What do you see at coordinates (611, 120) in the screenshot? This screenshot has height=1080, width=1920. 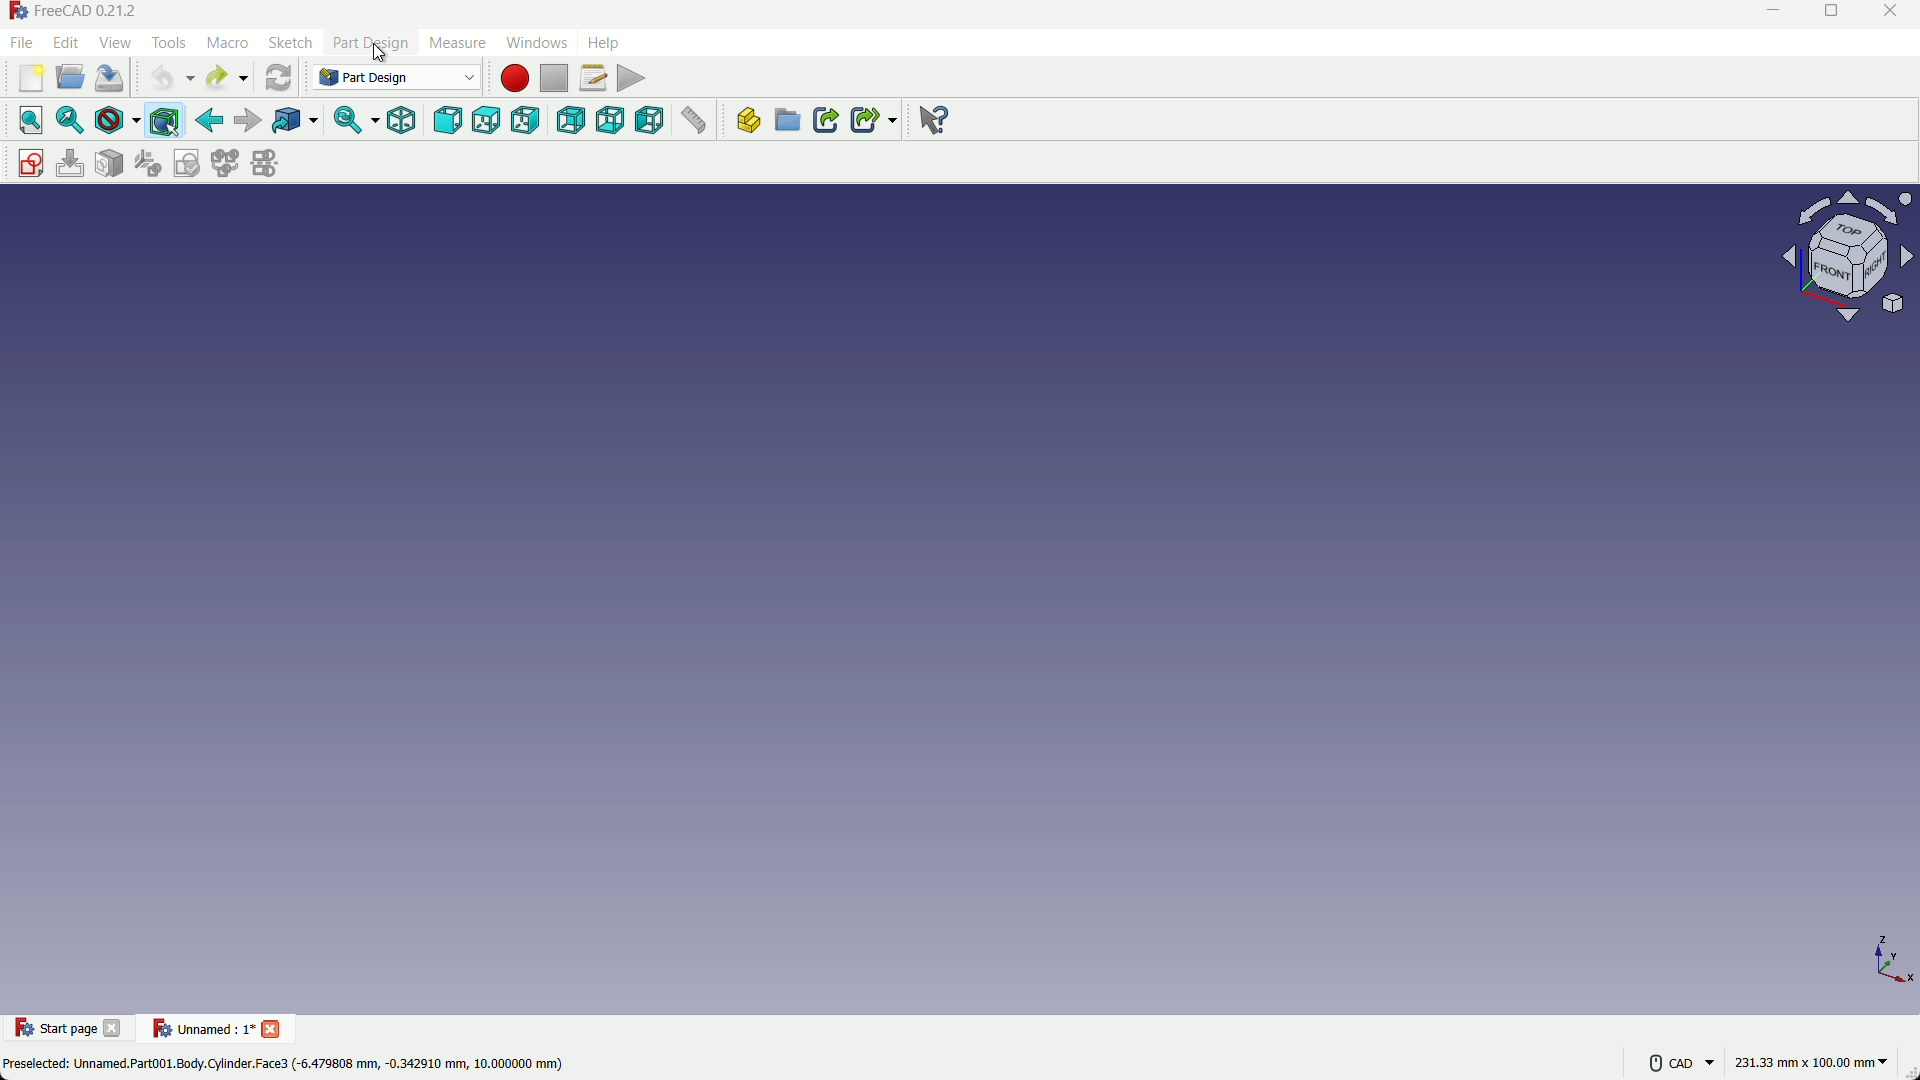 I see `bottom view` at bounding box center [611, 120].